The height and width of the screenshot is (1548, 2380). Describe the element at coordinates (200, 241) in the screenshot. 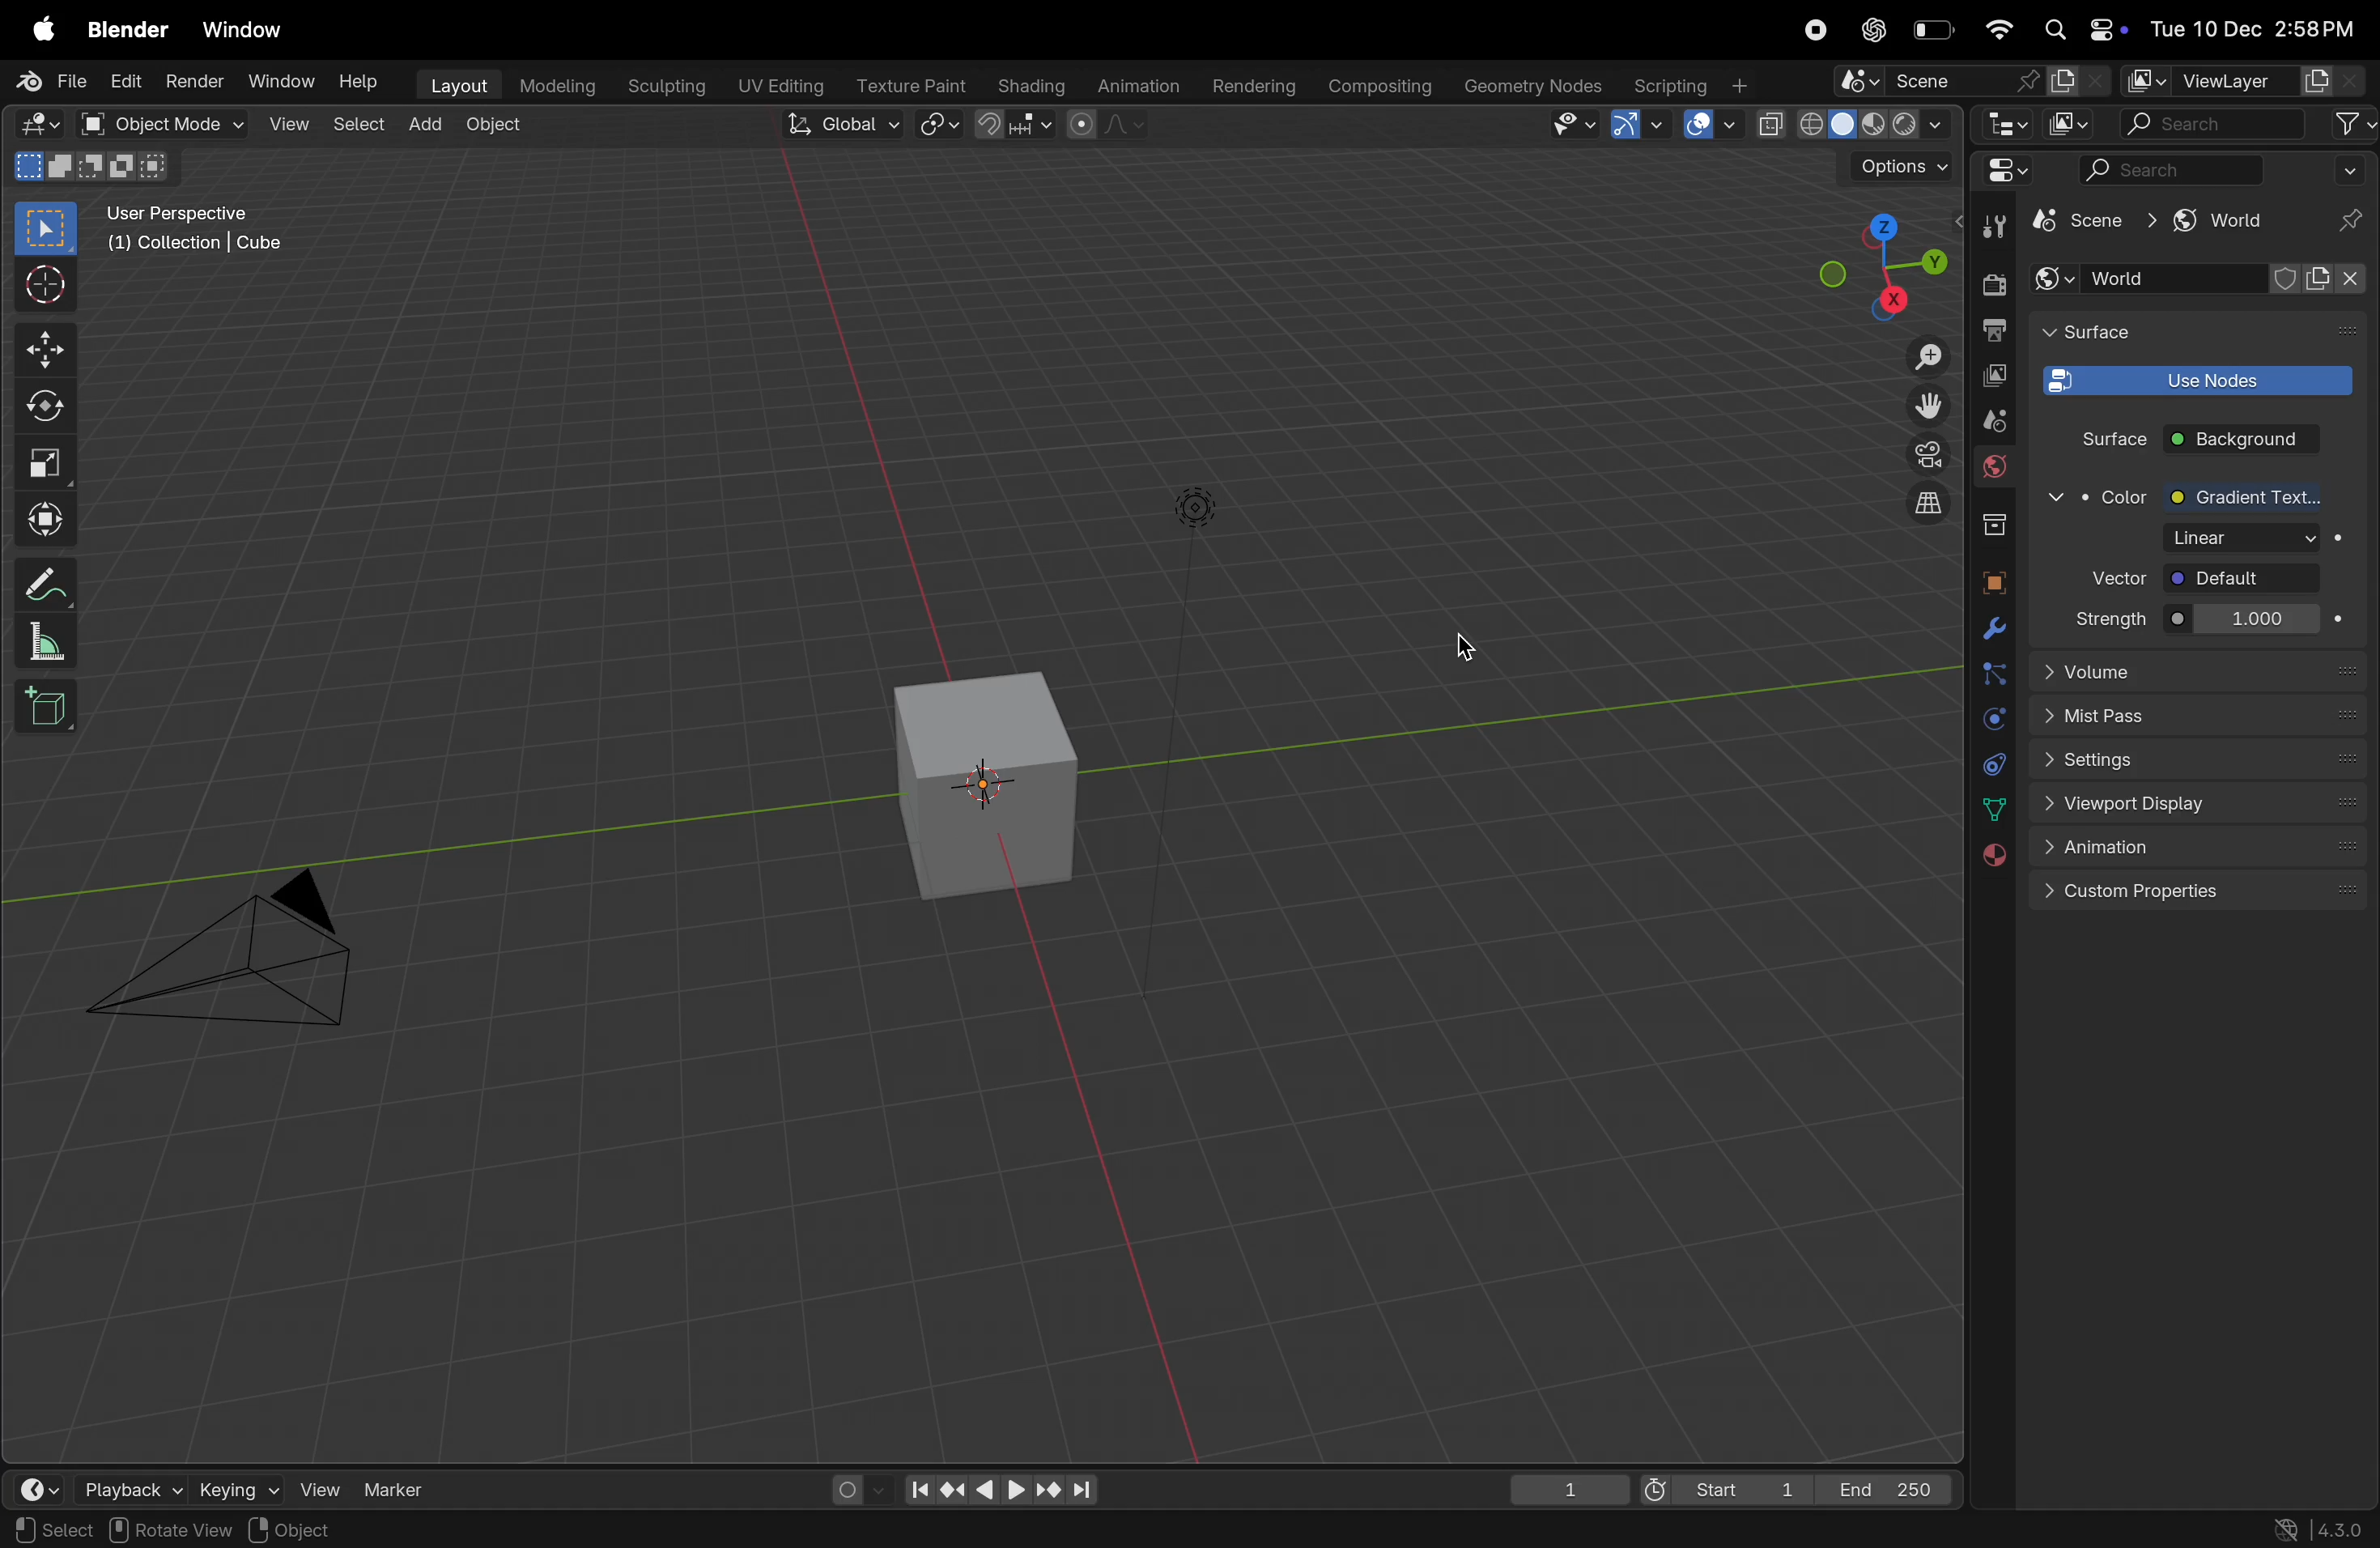

I see `User persopective` at that location.